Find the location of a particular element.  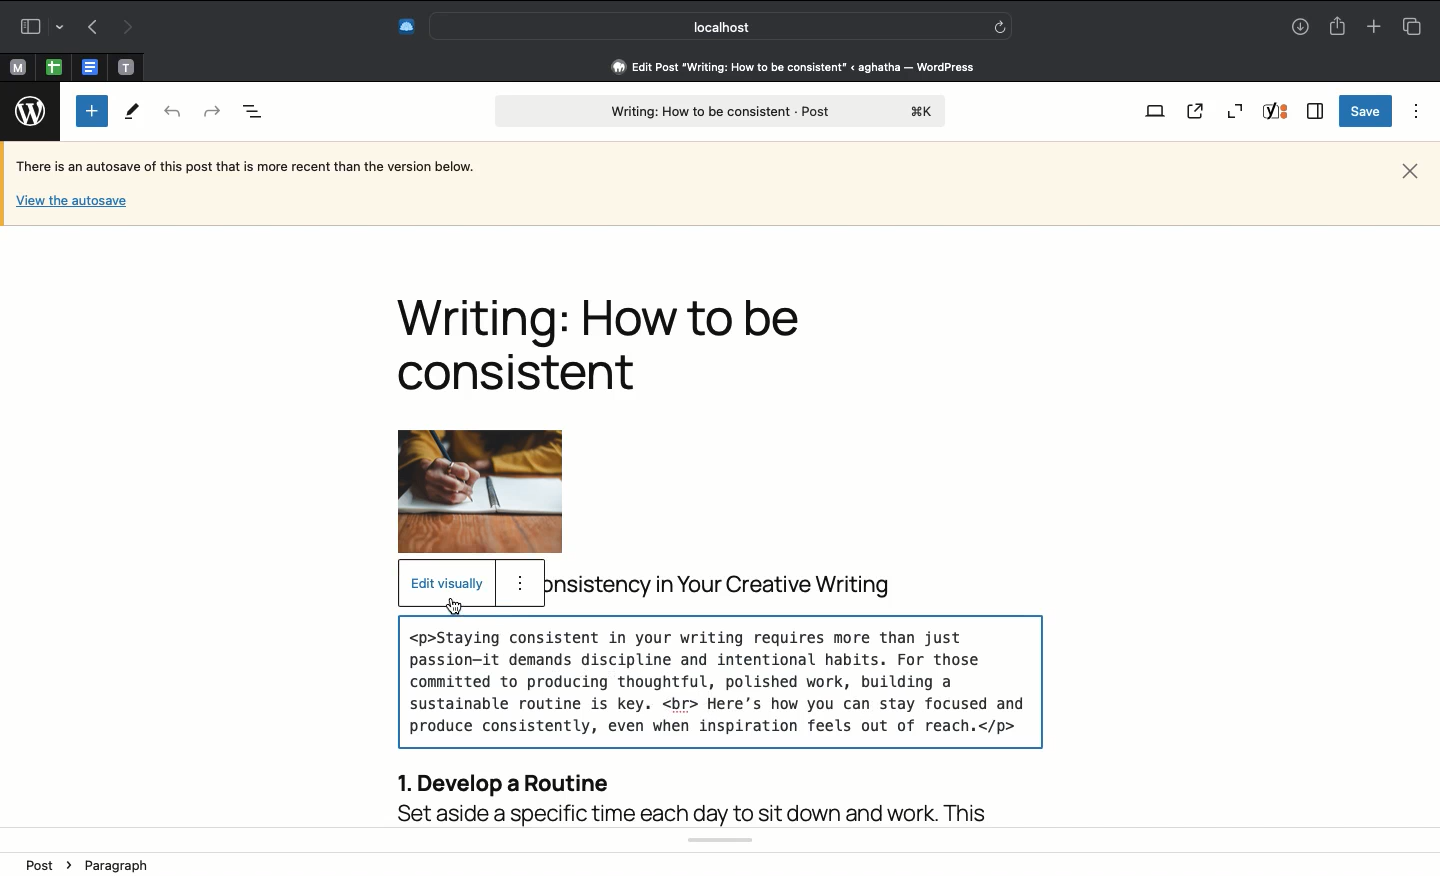

Close is located at coordinates (1410, 169).